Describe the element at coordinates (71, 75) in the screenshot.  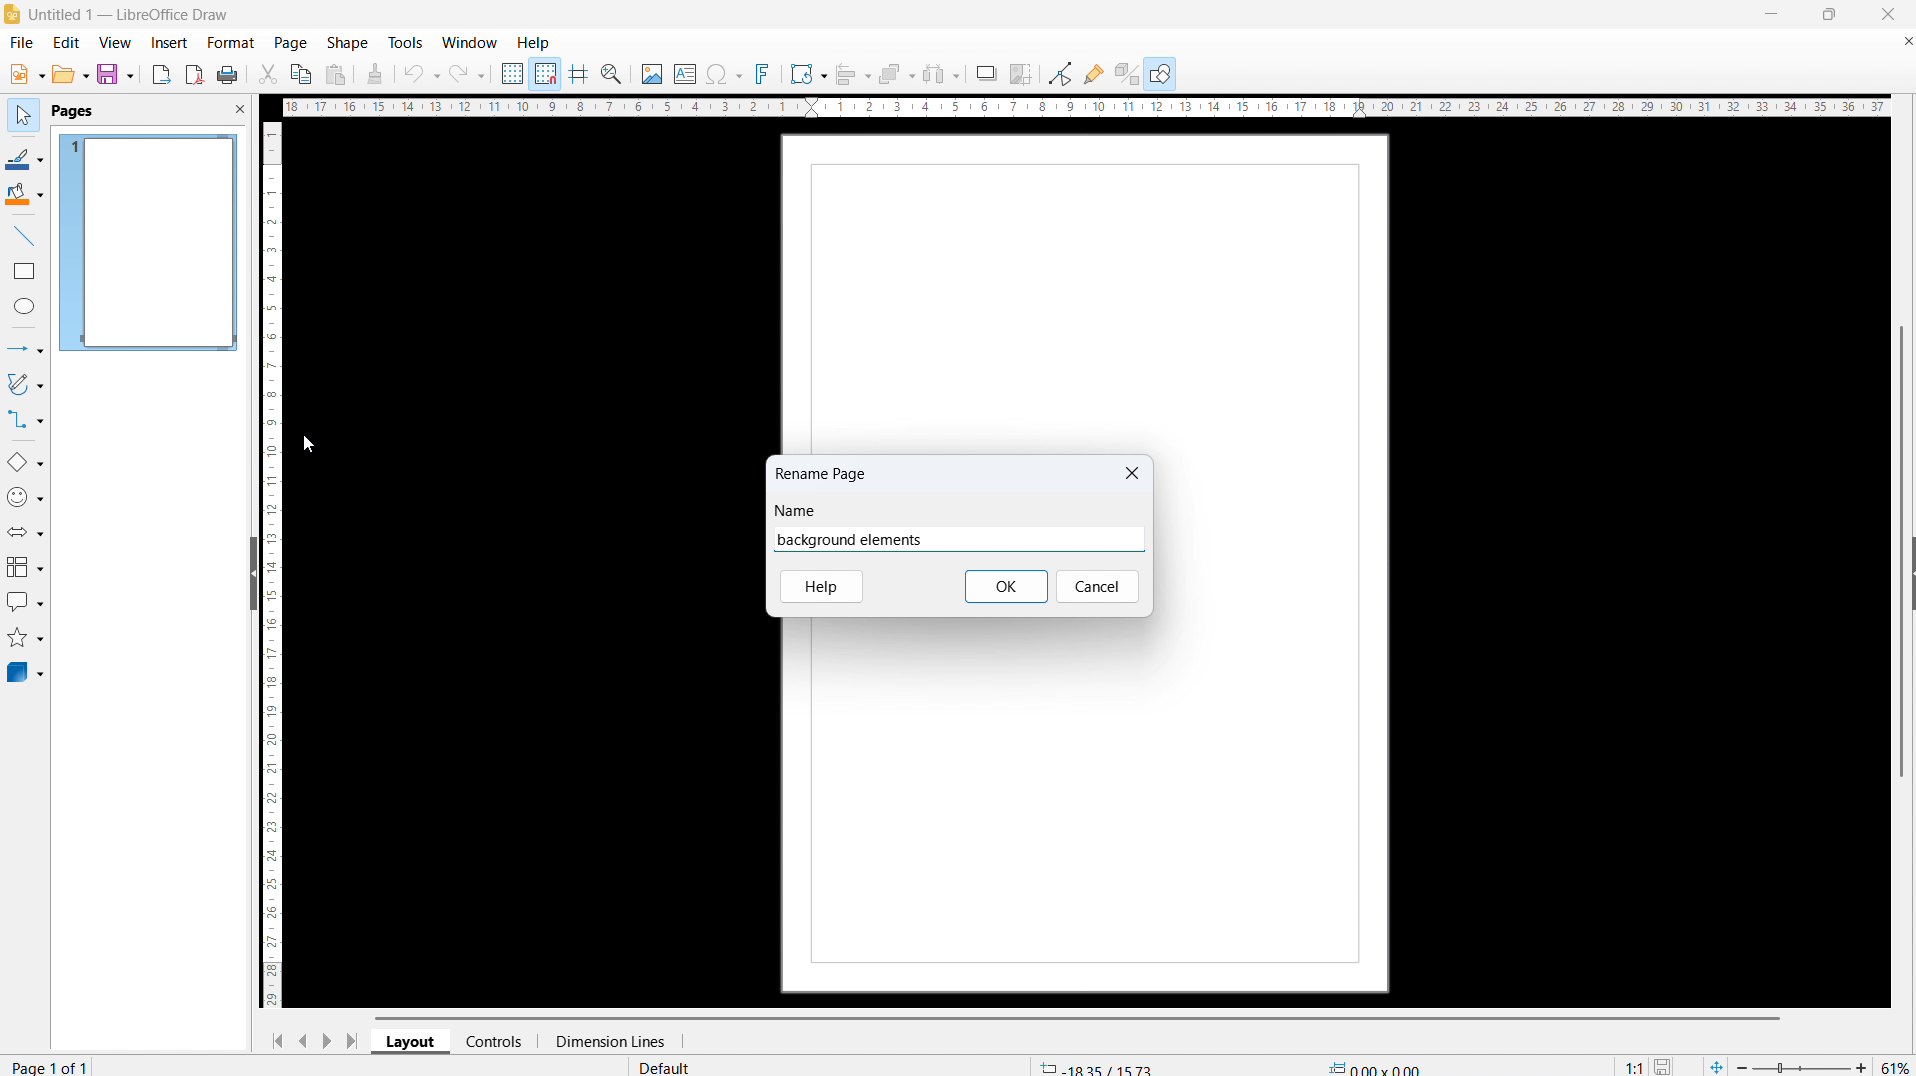
I see `open` at that location.